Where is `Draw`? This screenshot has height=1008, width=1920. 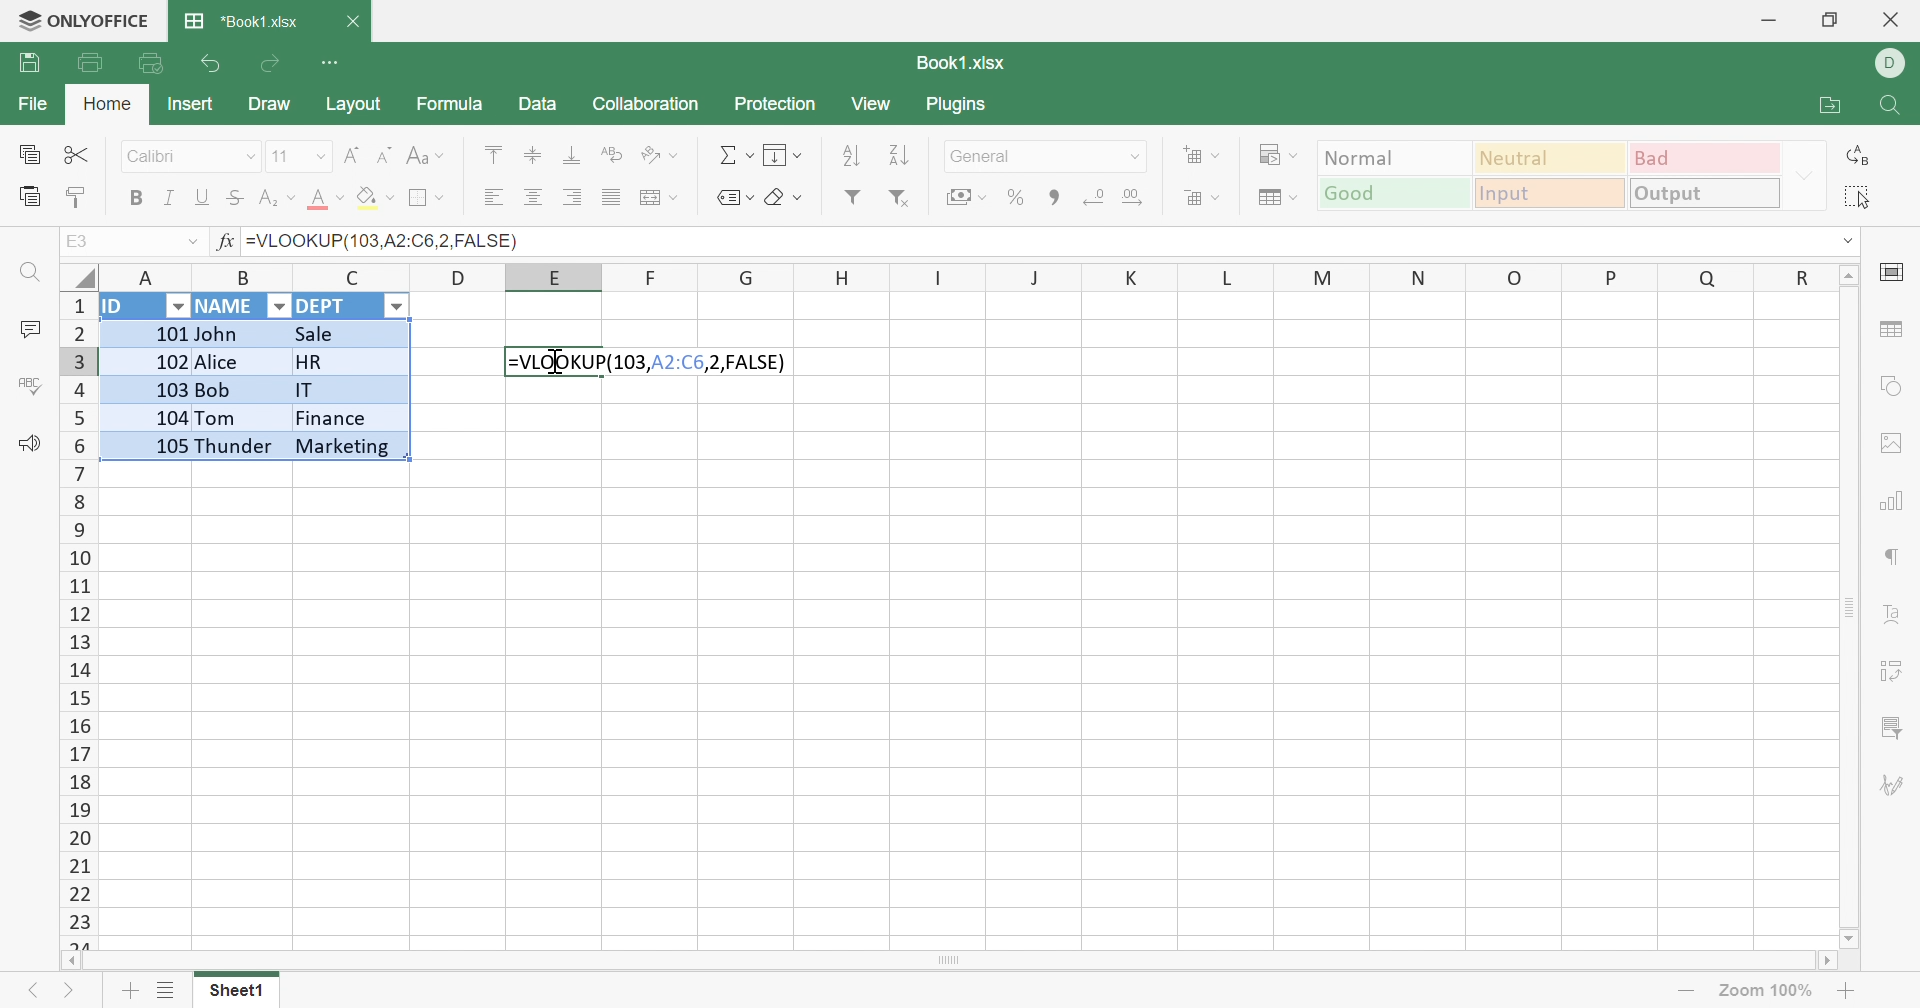 Draw is located at coordinates (271, 104).